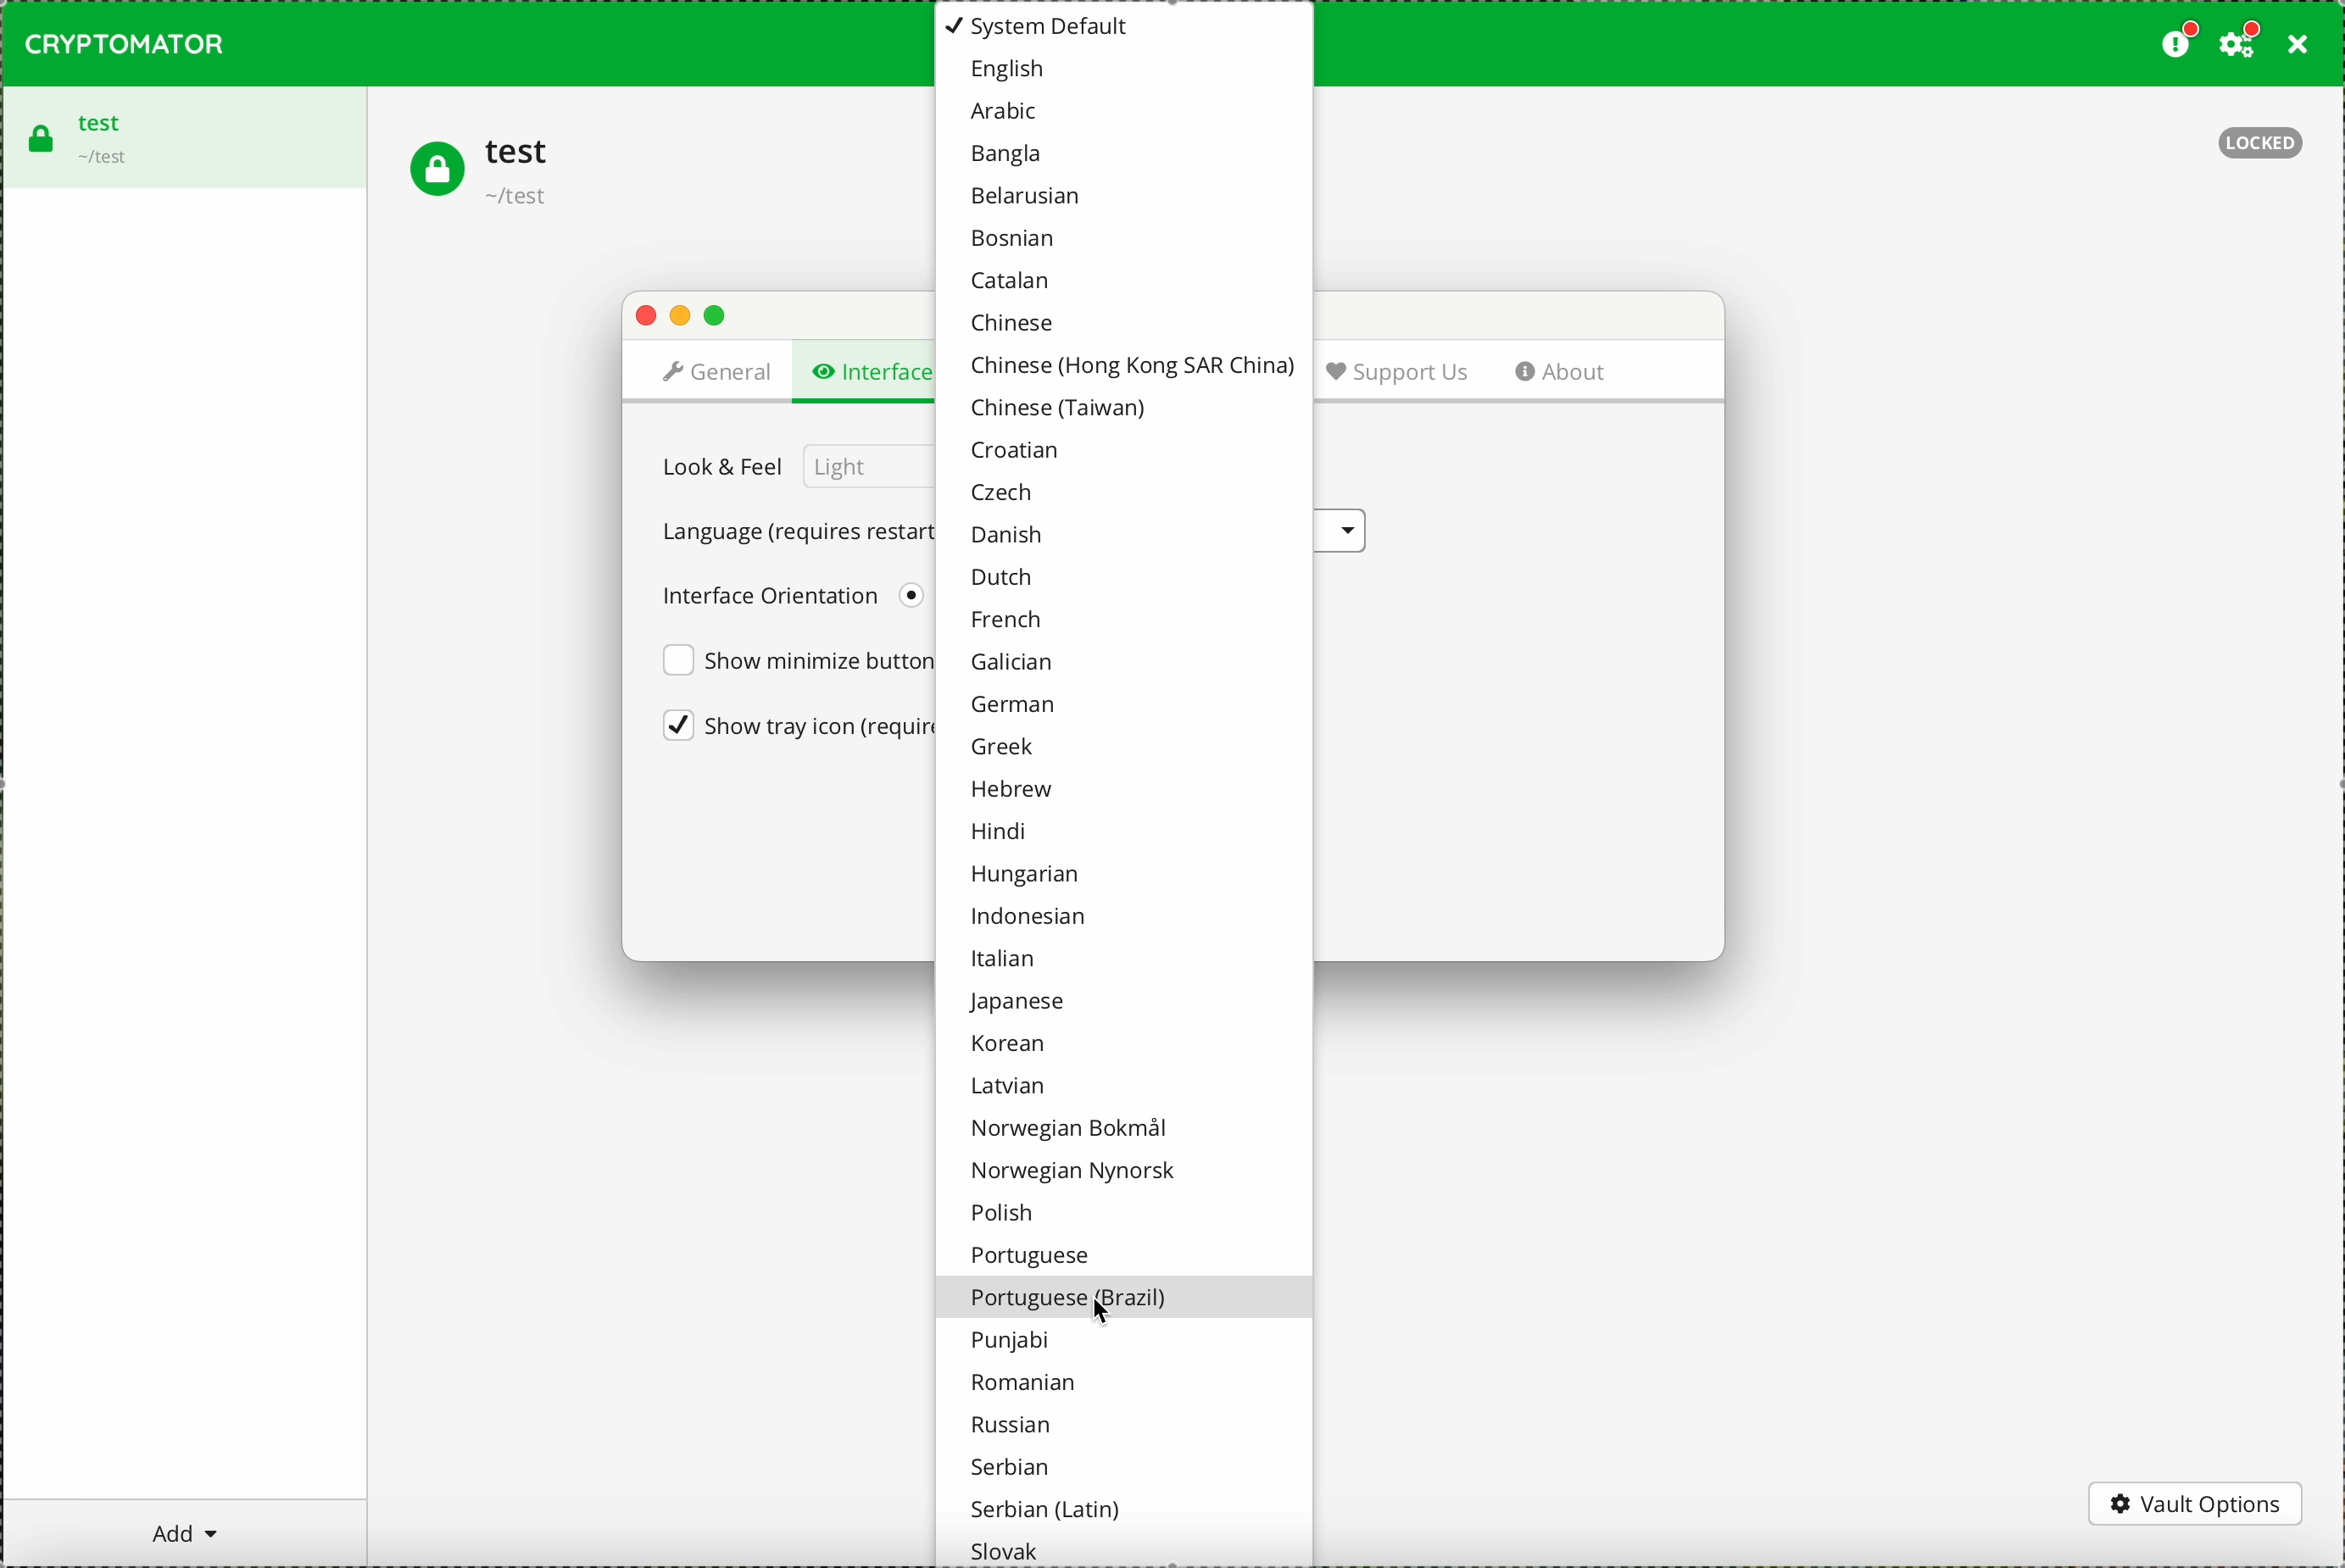  I want to click on click on interface, so click(872, 370).